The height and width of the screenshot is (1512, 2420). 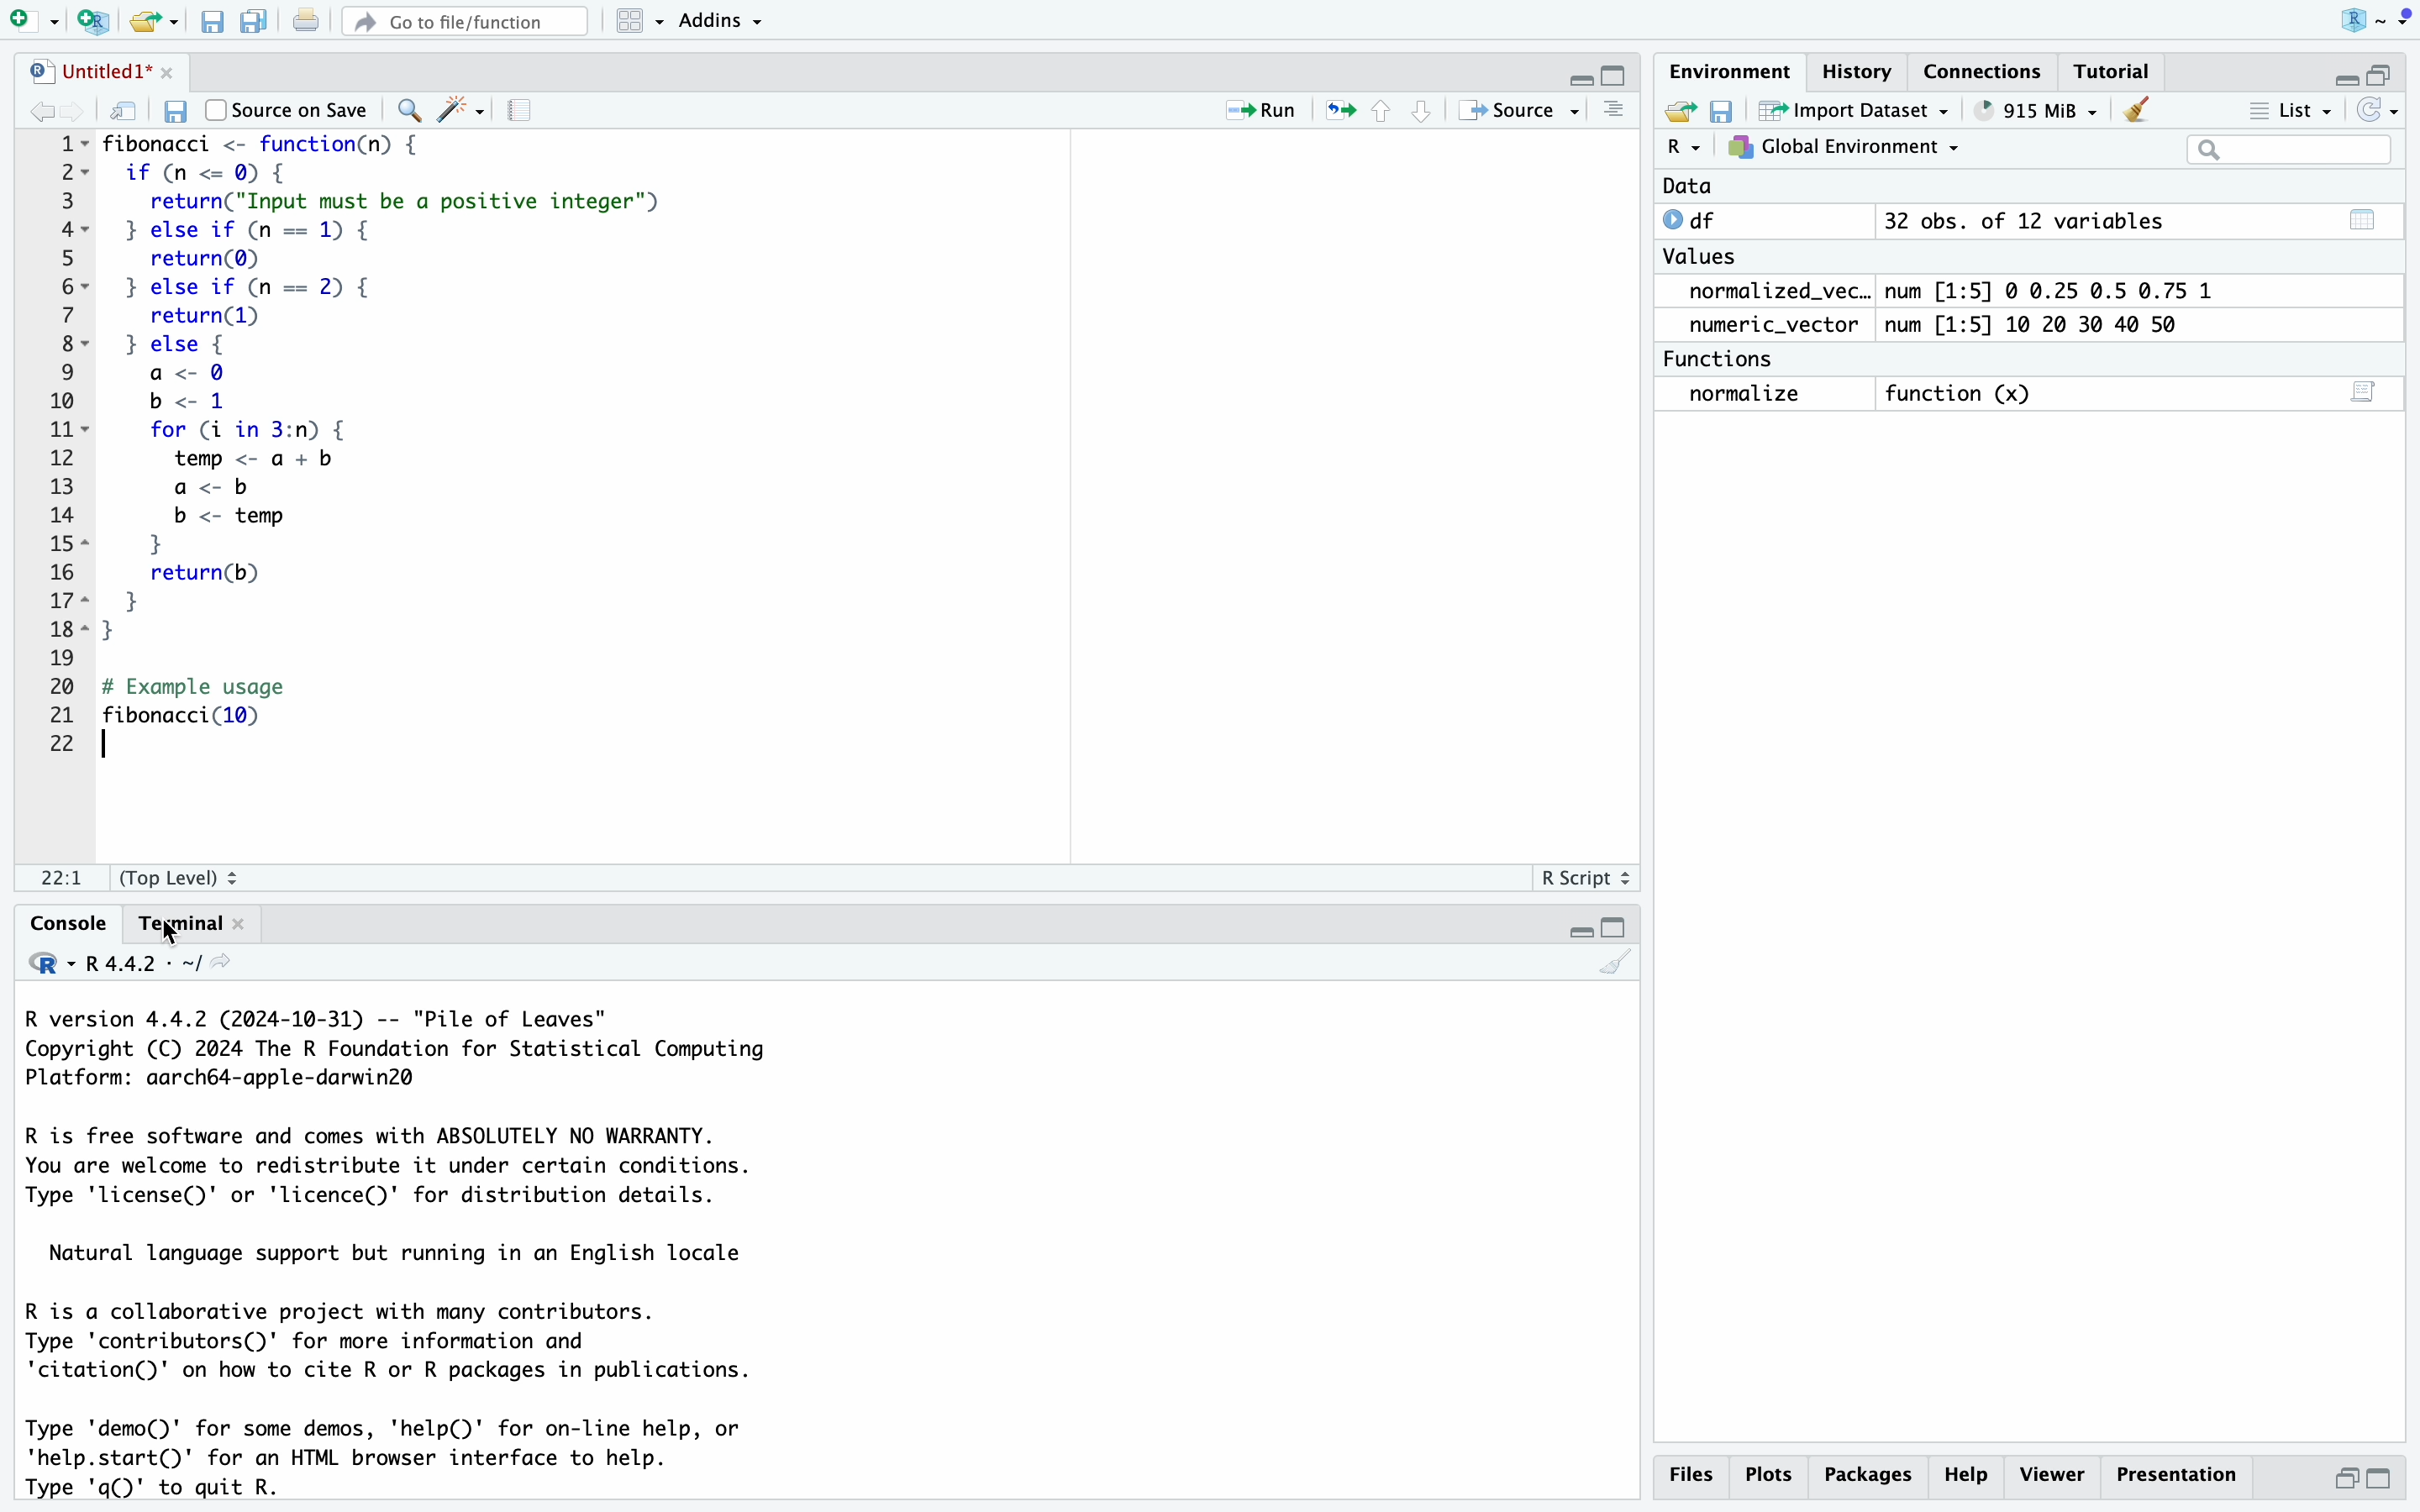 What do you see at coordinates (1572, 71) in the screenshot?
I see `minimize` at bounding box center [1572, 71].